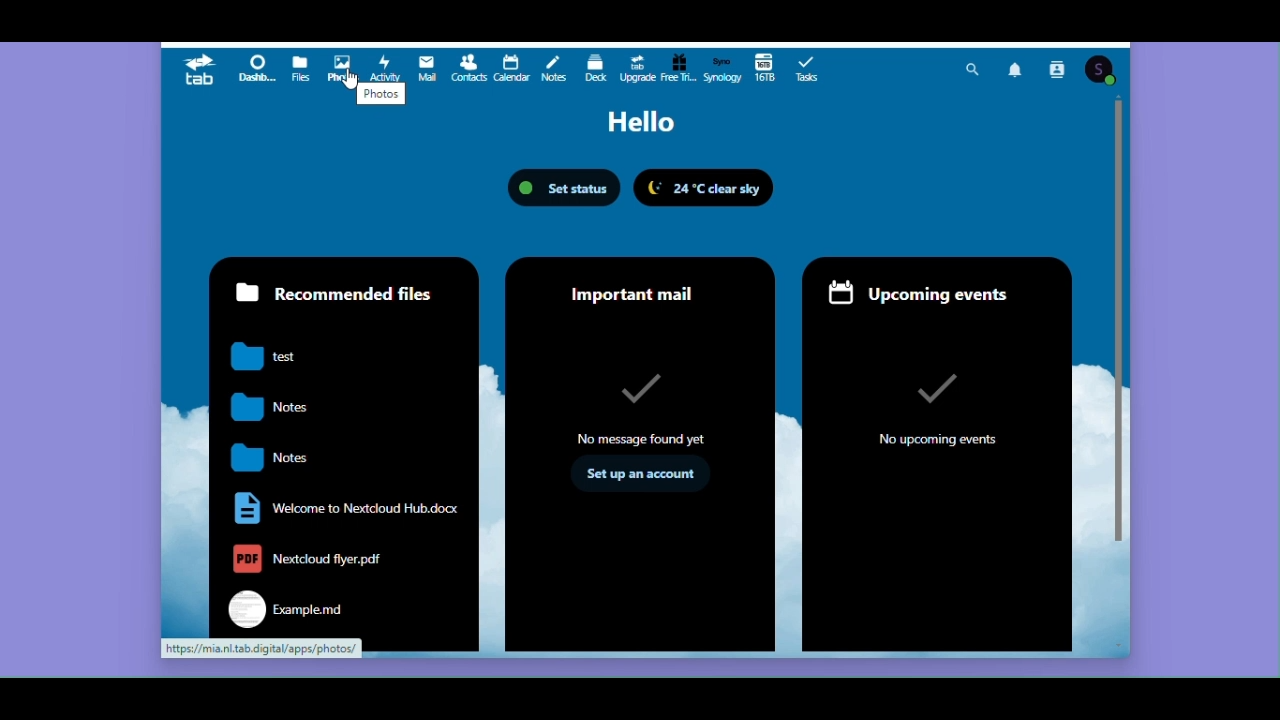 This screenshot has width=1280, height=720. Describe the element at coordinates (636, 67) in the screenshot. I see `Upgrade` at that location.